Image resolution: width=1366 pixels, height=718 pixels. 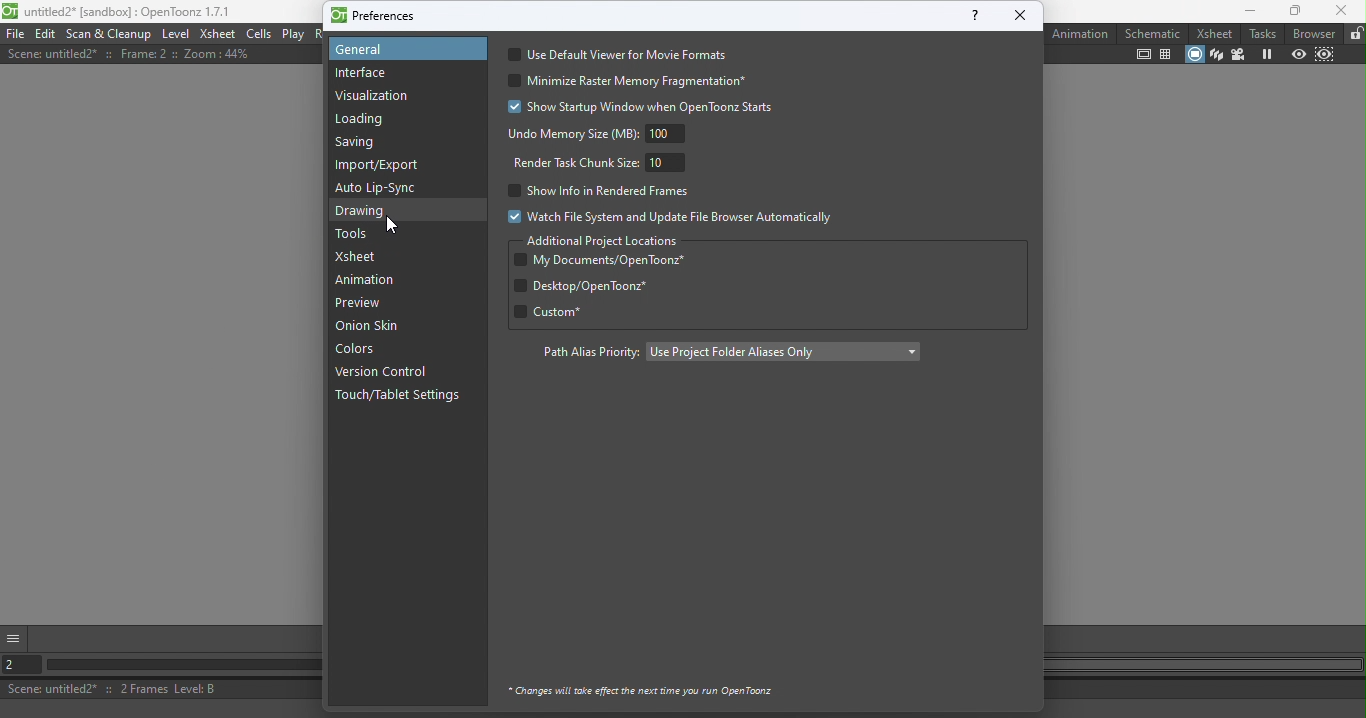 I want to click on Scan & Cleanup, so click(x=110, y=34).